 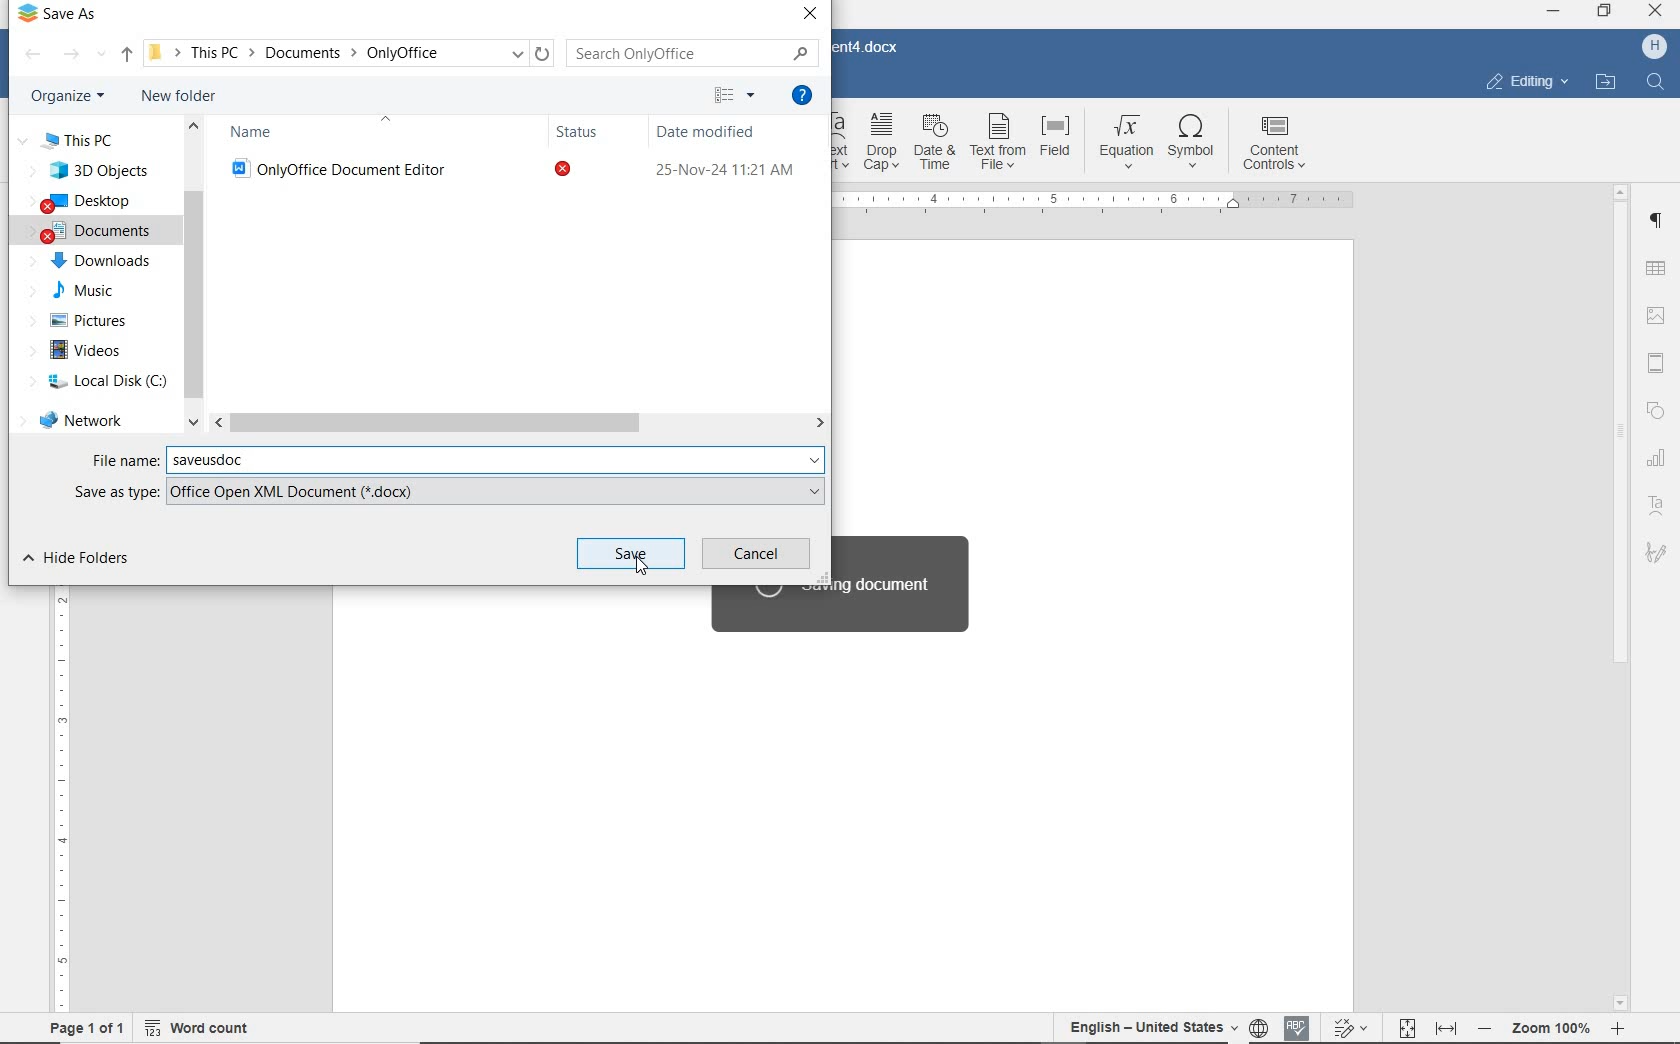 What do you see at coordinates (85, 171) in the screenshot?
I see `3D objects` at bounding box center [85, 171].